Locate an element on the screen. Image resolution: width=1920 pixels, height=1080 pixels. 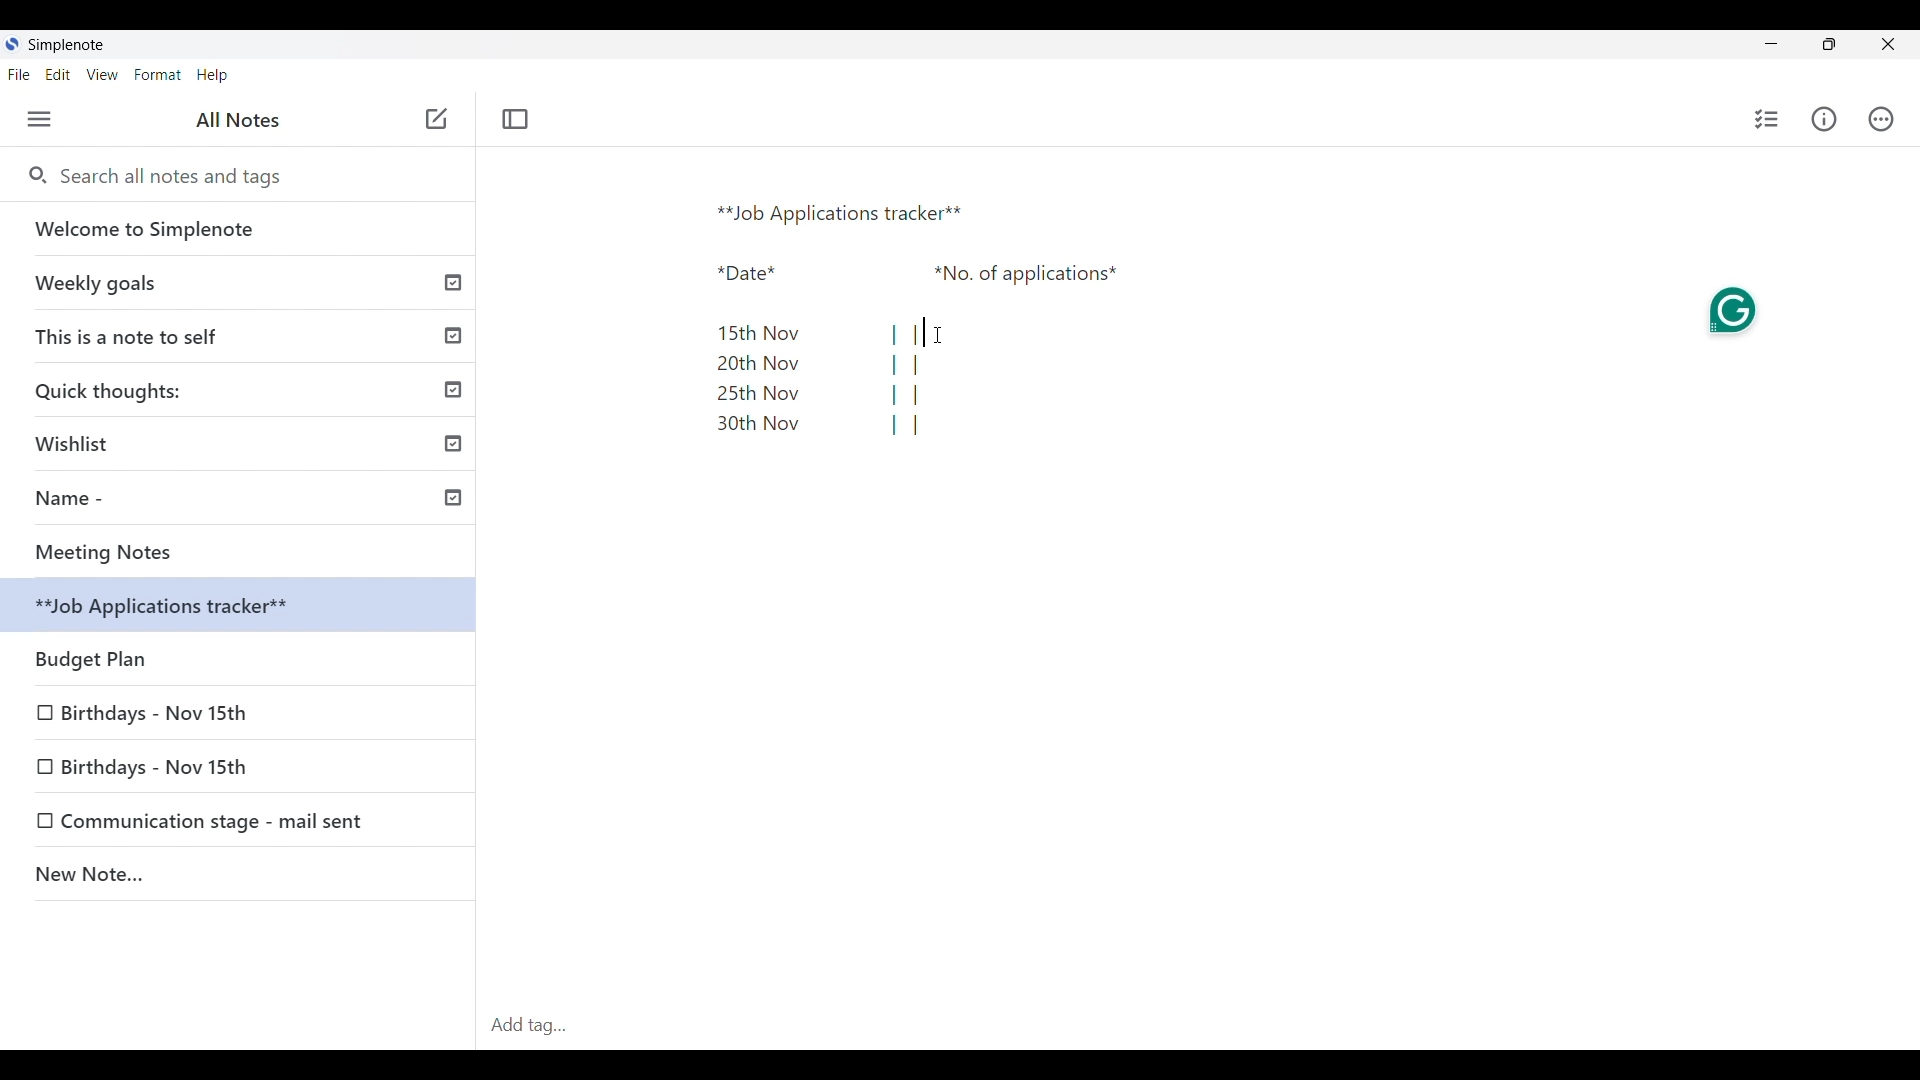
Edit is located at coordinates (58, 74).